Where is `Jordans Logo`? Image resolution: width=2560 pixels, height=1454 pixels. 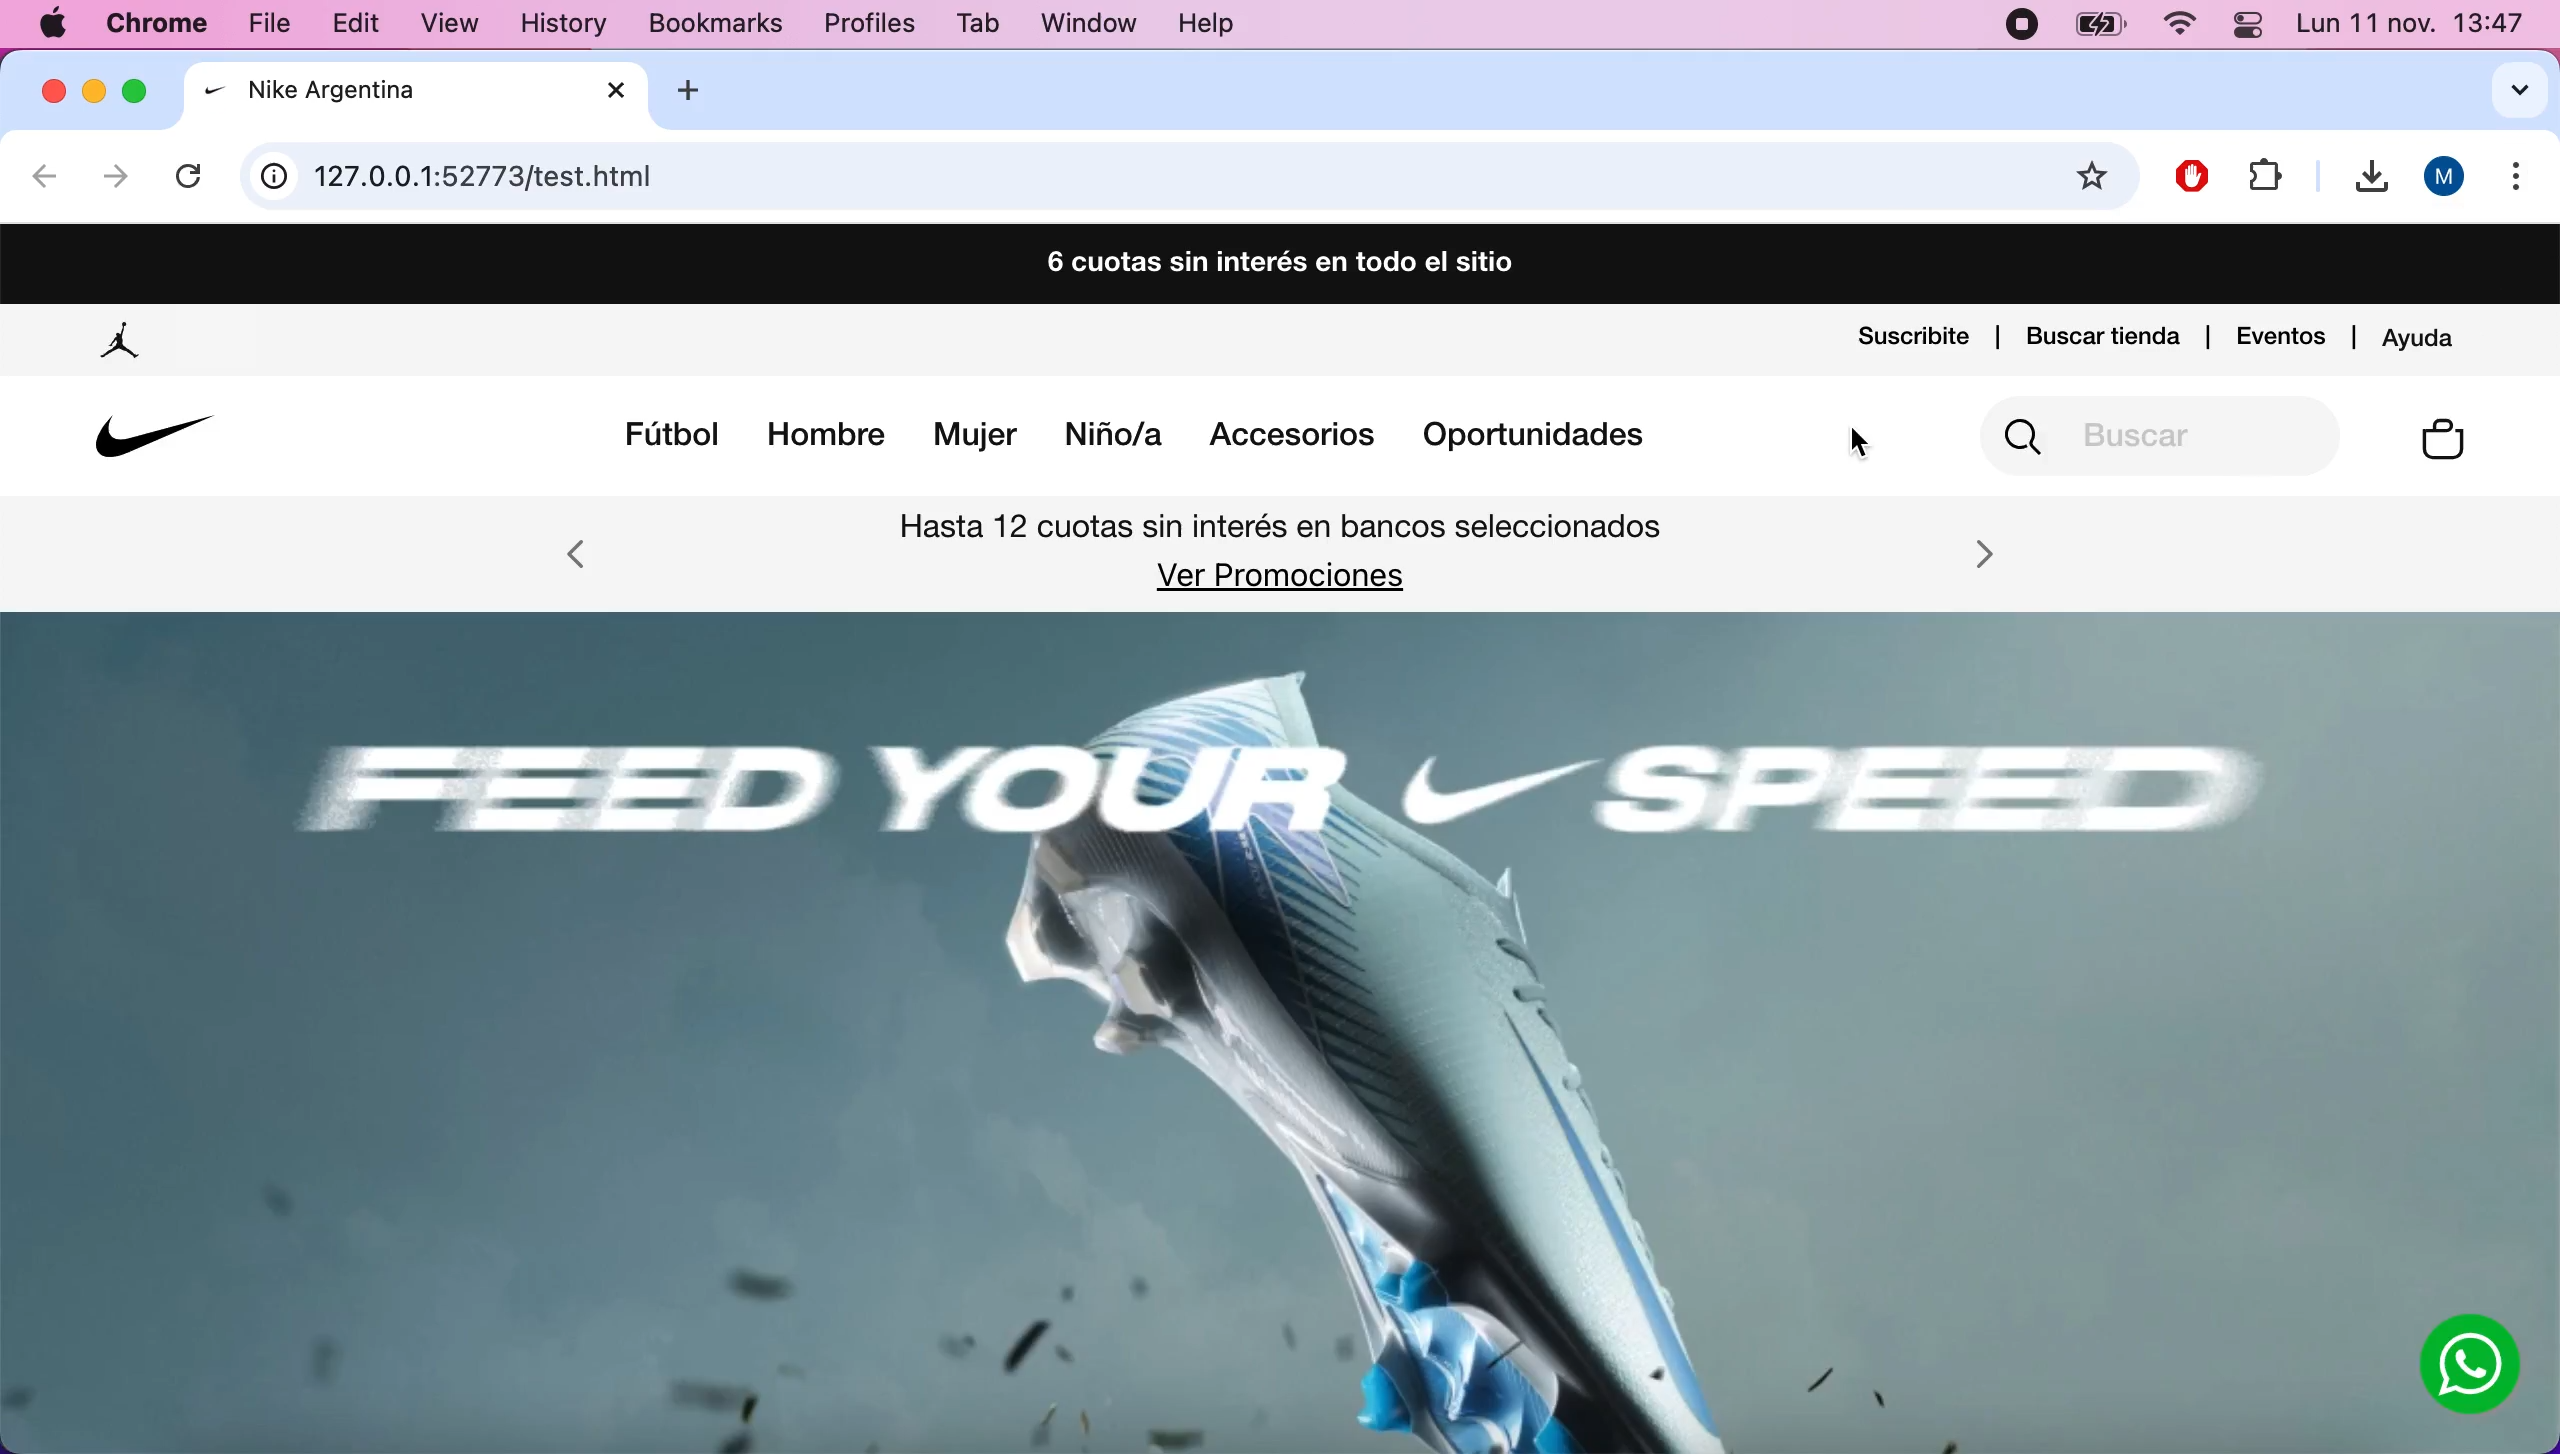
Jordans Logo is located at coordinates (124, 342).